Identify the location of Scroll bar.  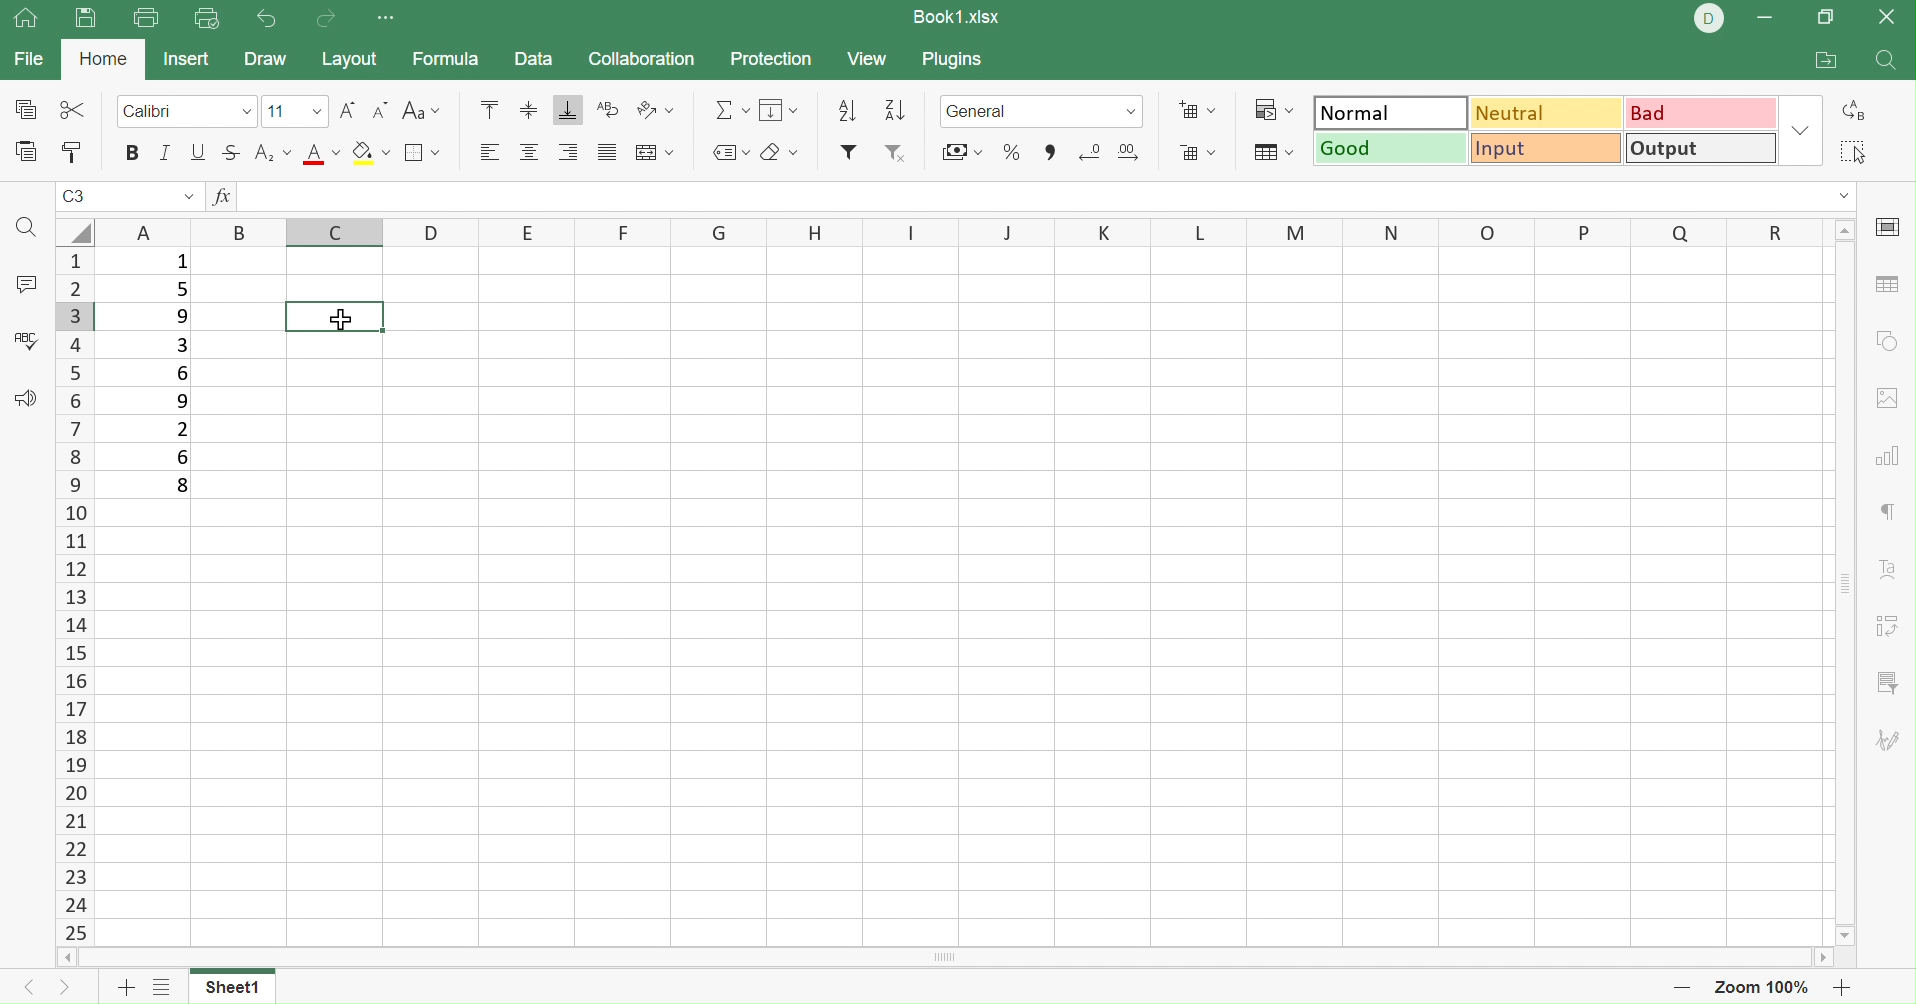
(1845, 580).